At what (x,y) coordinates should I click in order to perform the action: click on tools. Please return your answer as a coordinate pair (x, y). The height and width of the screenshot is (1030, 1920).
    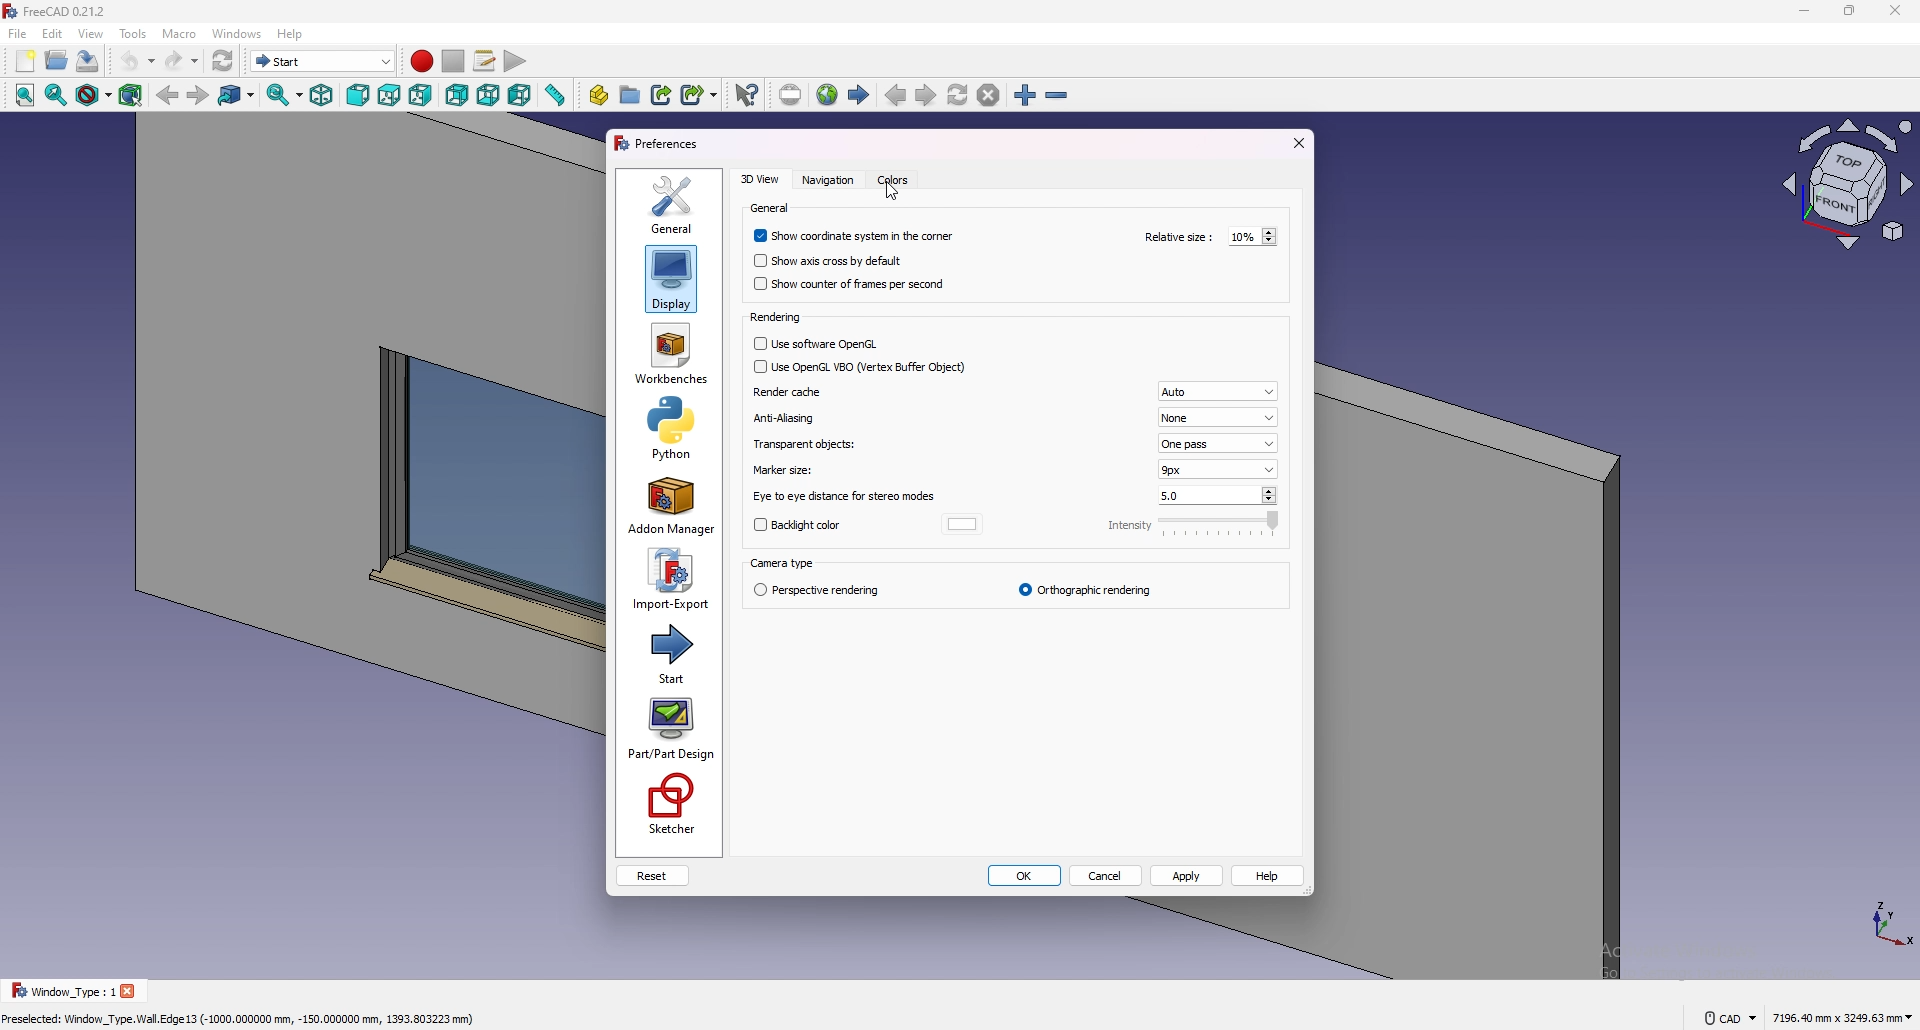
    Looking at the image, I should click on (133, 33).